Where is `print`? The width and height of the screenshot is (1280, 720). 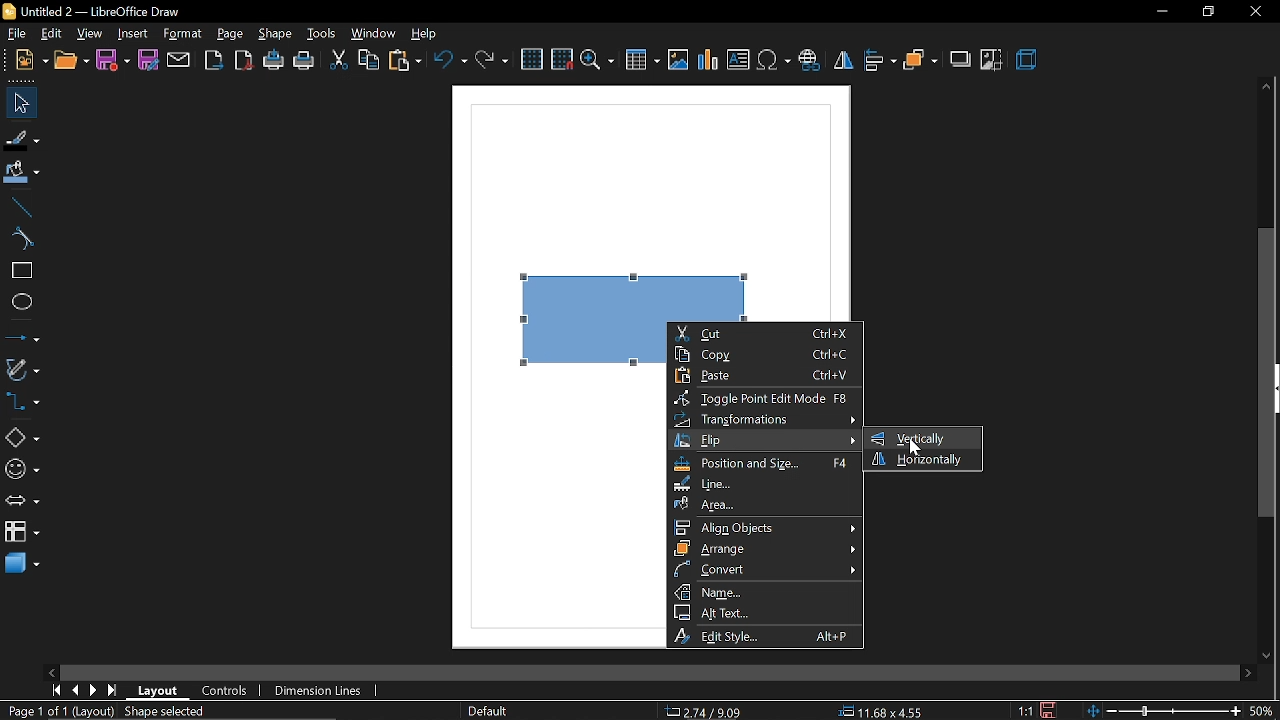
print is located at coordinates (306, 60).